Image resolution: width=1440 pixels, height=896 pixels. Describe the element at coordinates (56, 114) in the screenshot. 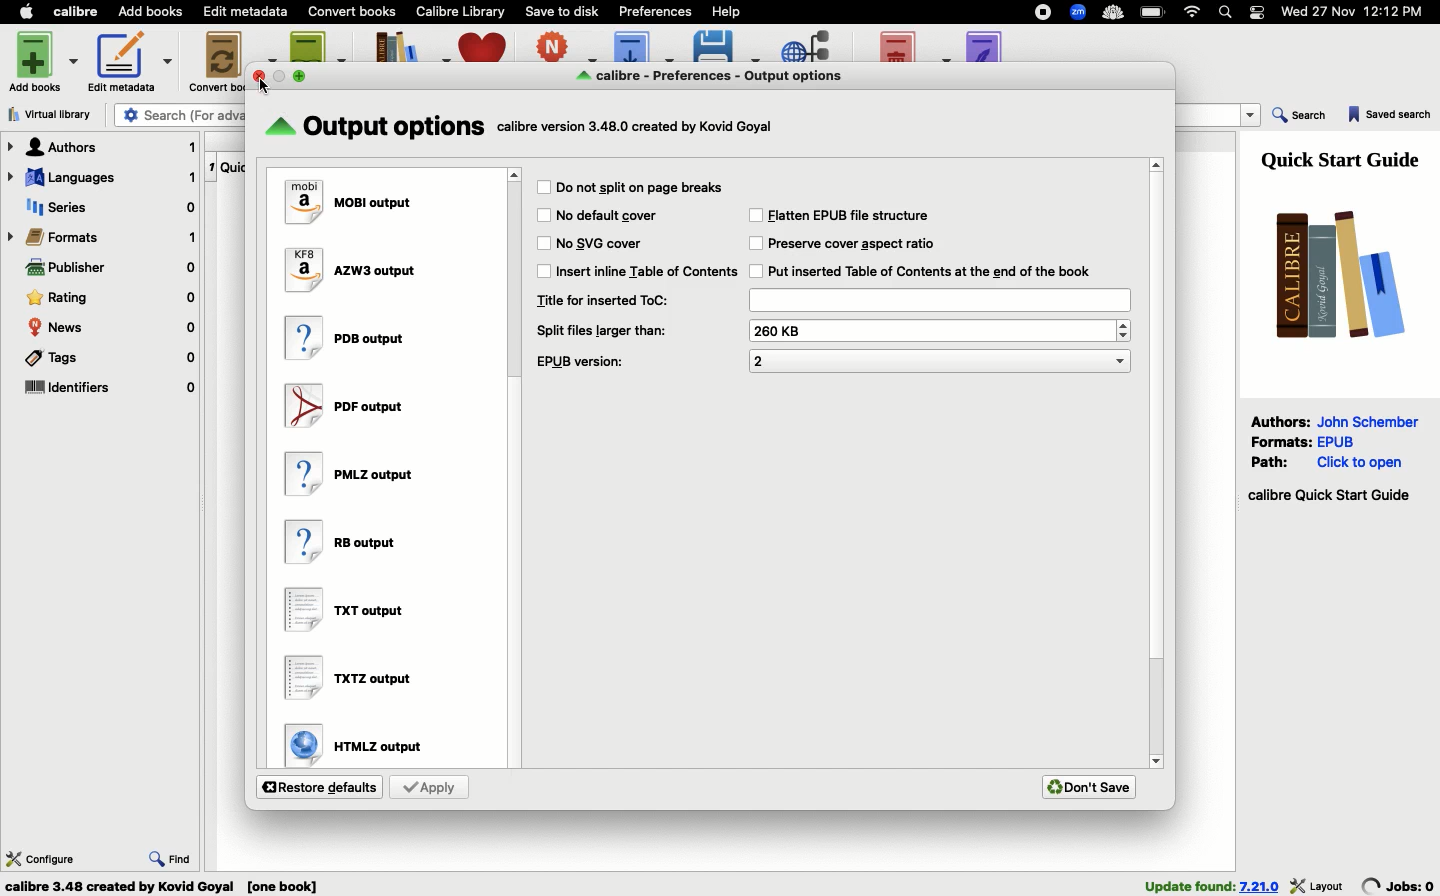

I see `Virtual library` at that location.